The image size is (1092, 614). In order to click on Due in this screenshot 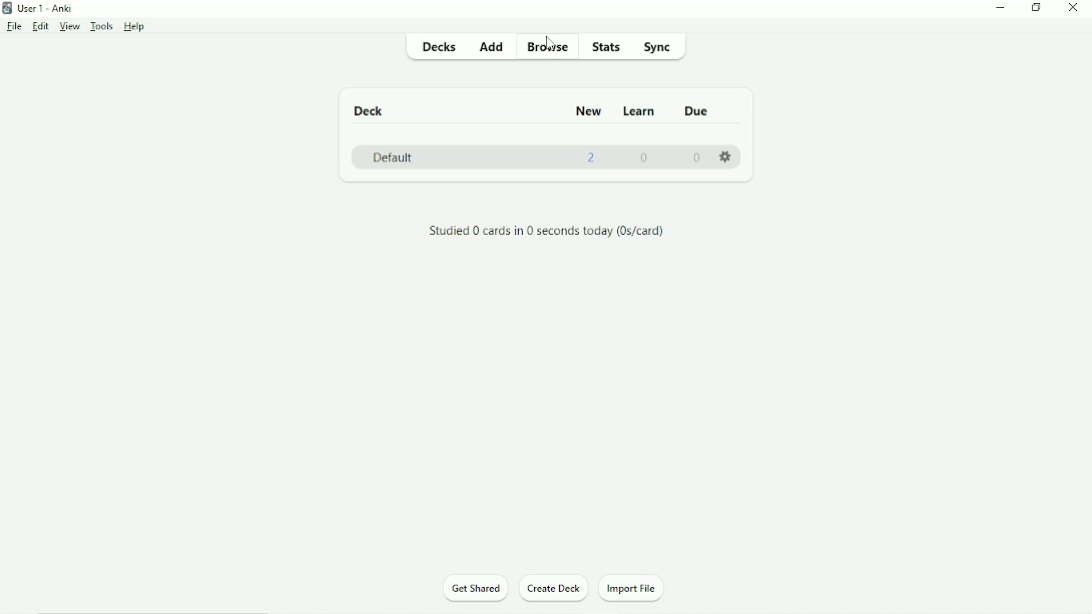, I will do `click(701, 111)`.